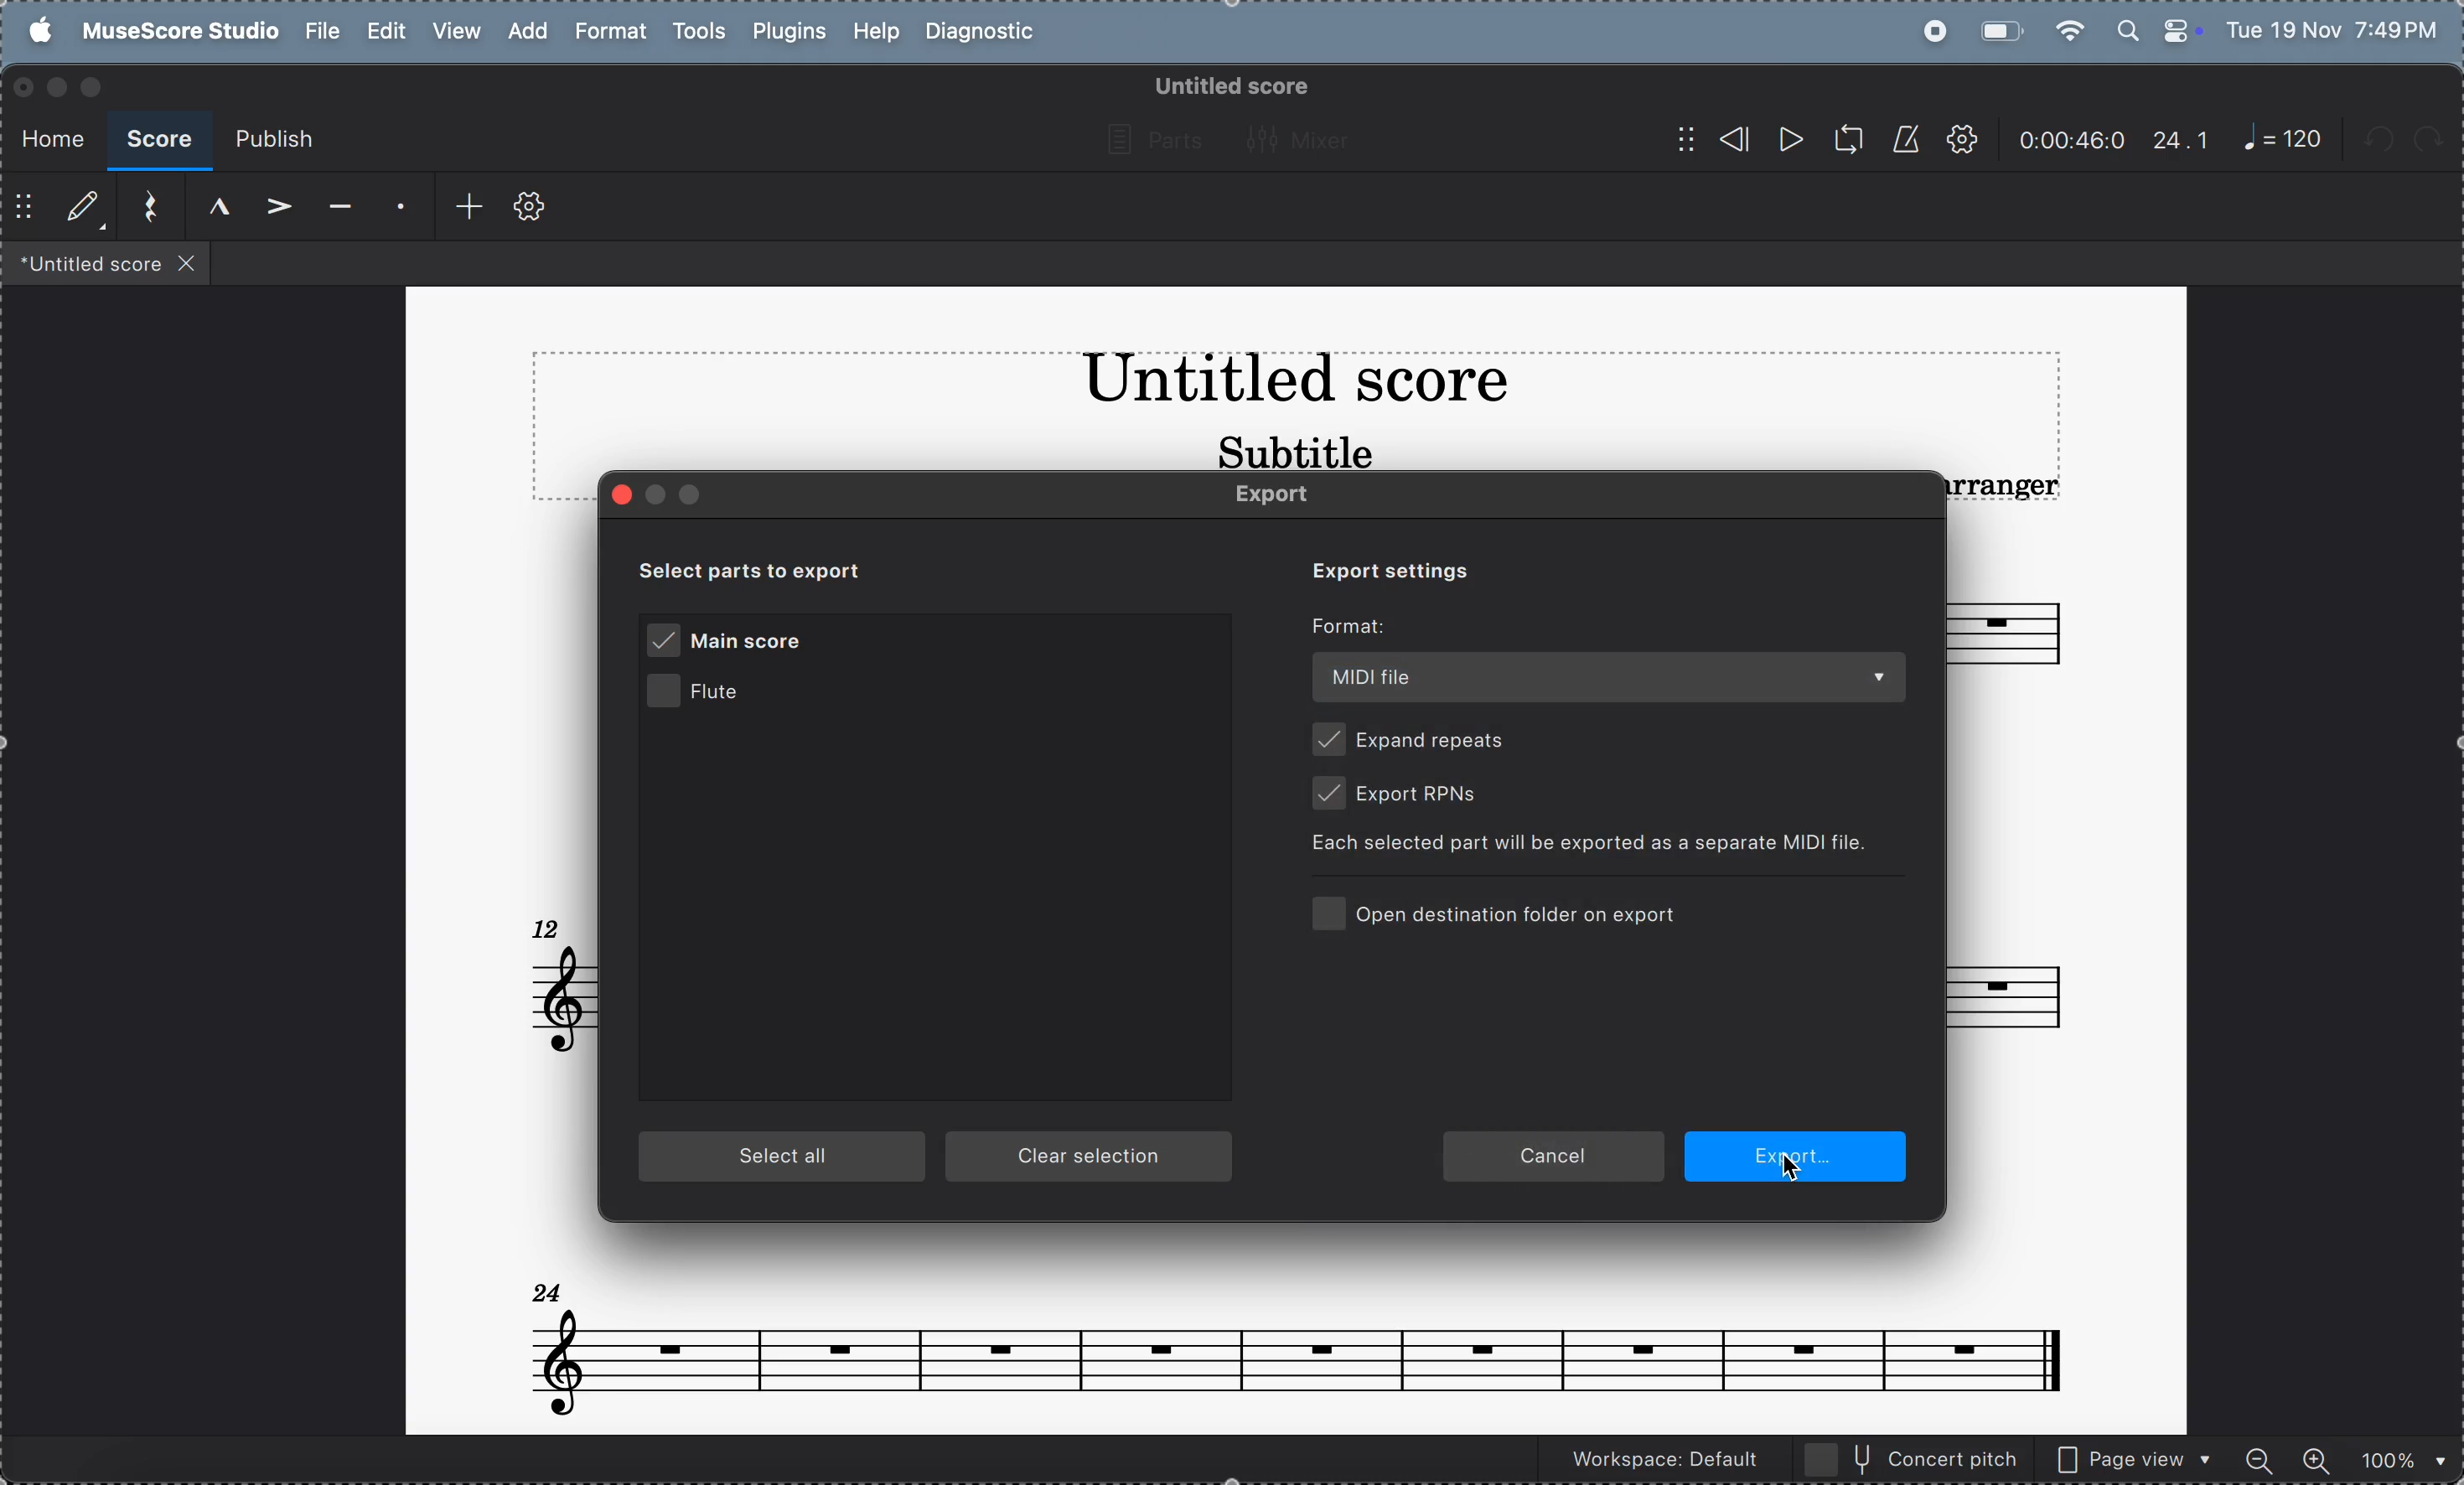 The height and width of the screenshot is (1485, 2464). I want to click on musescore studio, so click(175, 32).